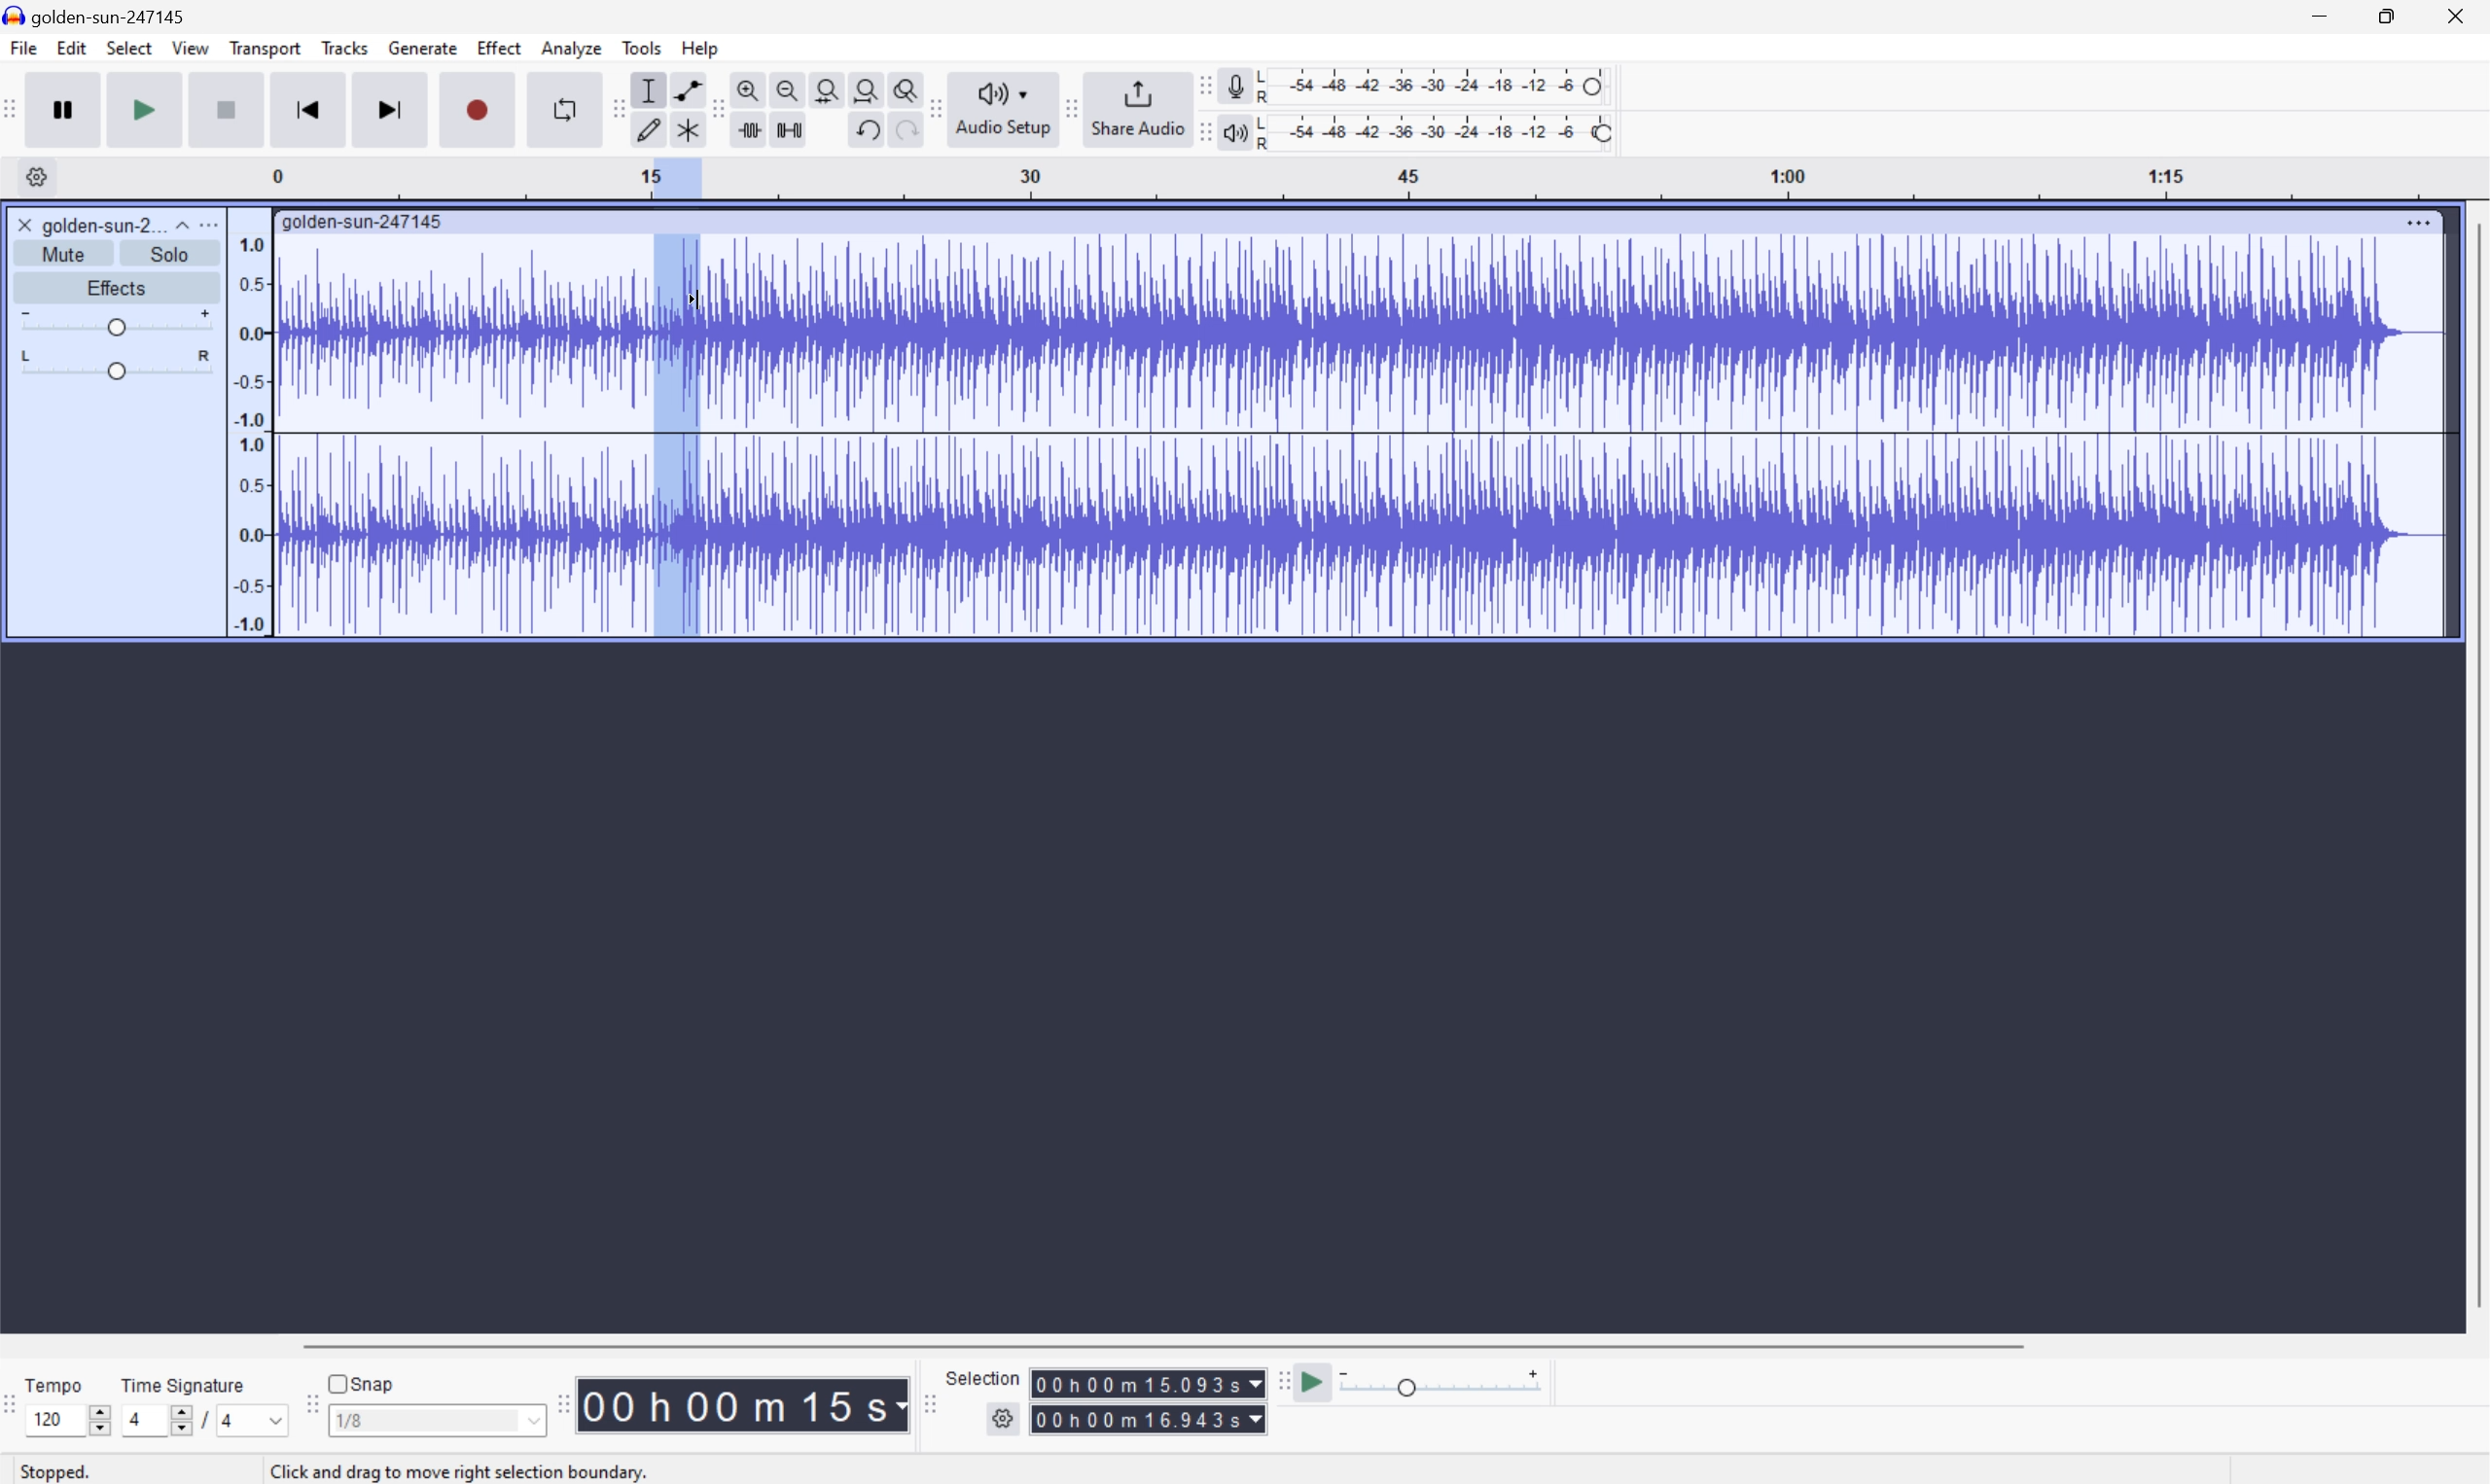 Image resolution: width=2490 pixels, height=1484 pixels. I want to click on Drop Down, so click(179, 220).